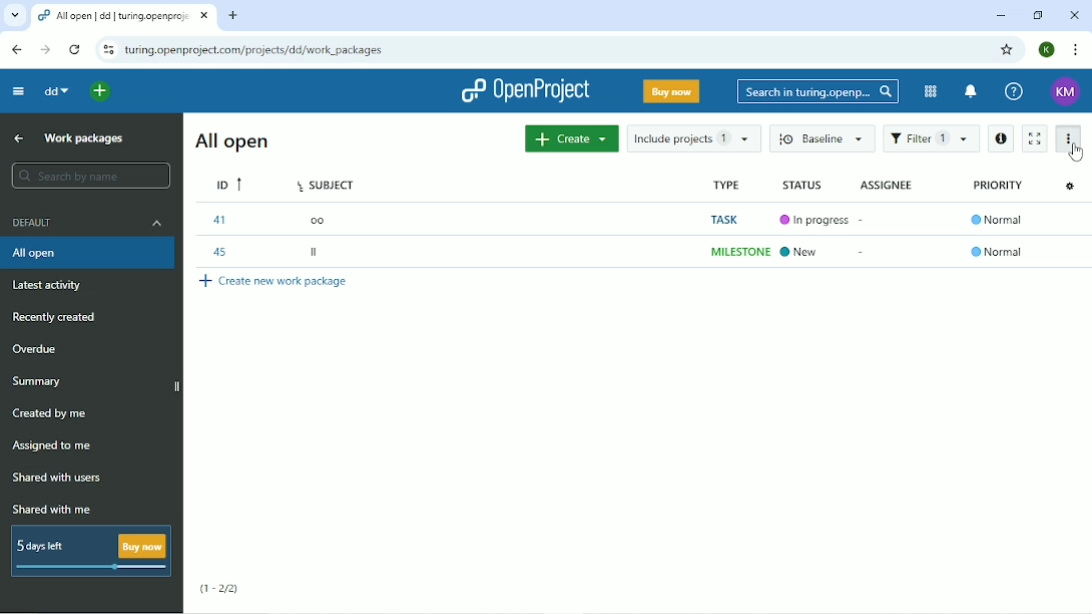 The width and height of the screenshot is (1092, 614). What do you see at coordinates (806, 184) in the screenshot?
I see `Status` at bounding box center [806, 184].